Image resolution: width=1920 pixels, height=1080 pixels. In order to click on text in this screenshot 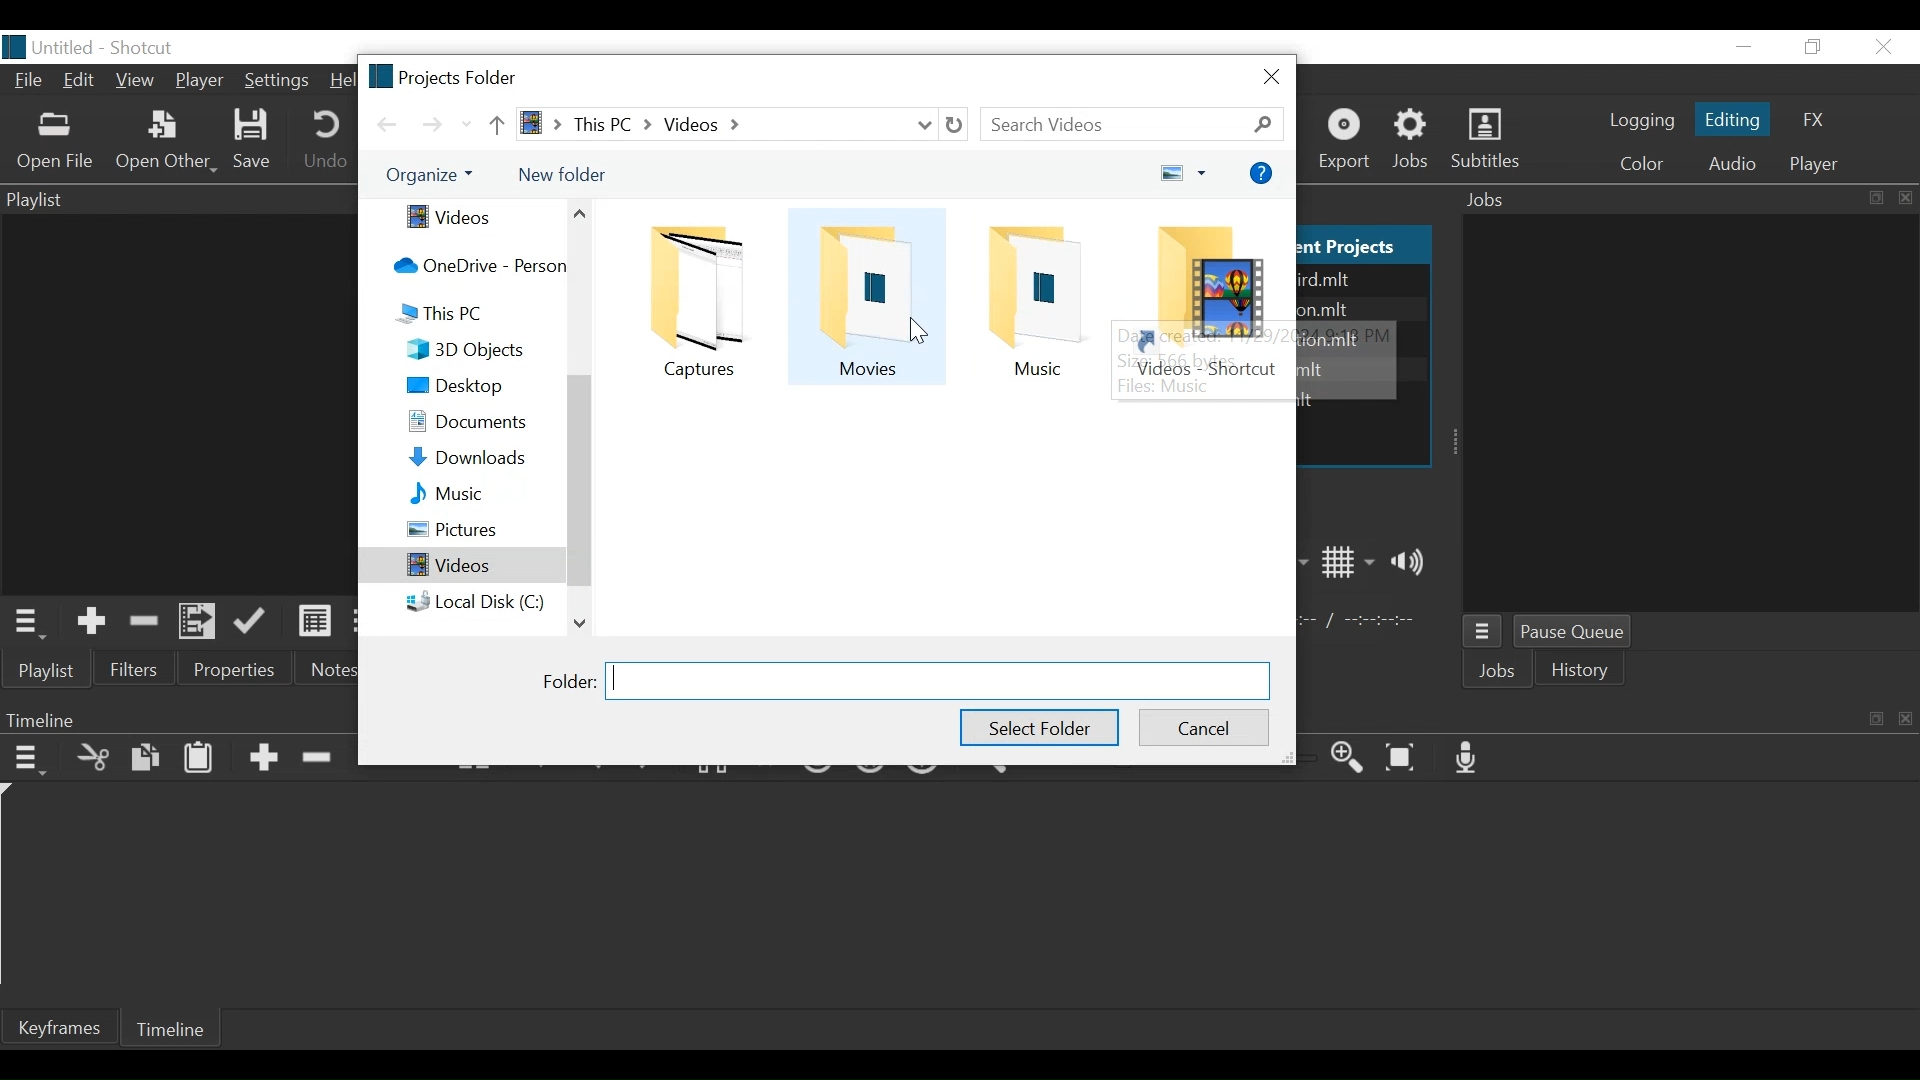, I will do `click(1356, 330)`.